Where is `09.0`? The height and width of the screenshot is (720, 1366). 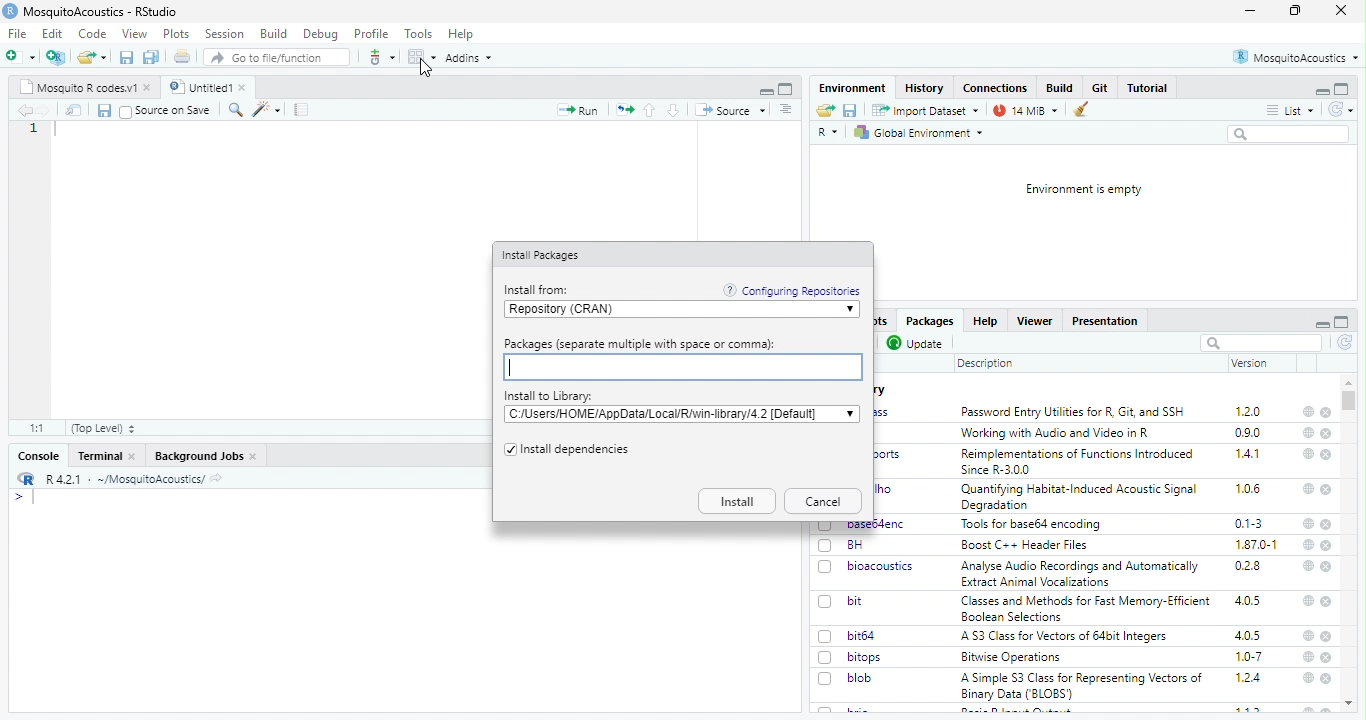 09.0 is located at coordinates (1248, 433).